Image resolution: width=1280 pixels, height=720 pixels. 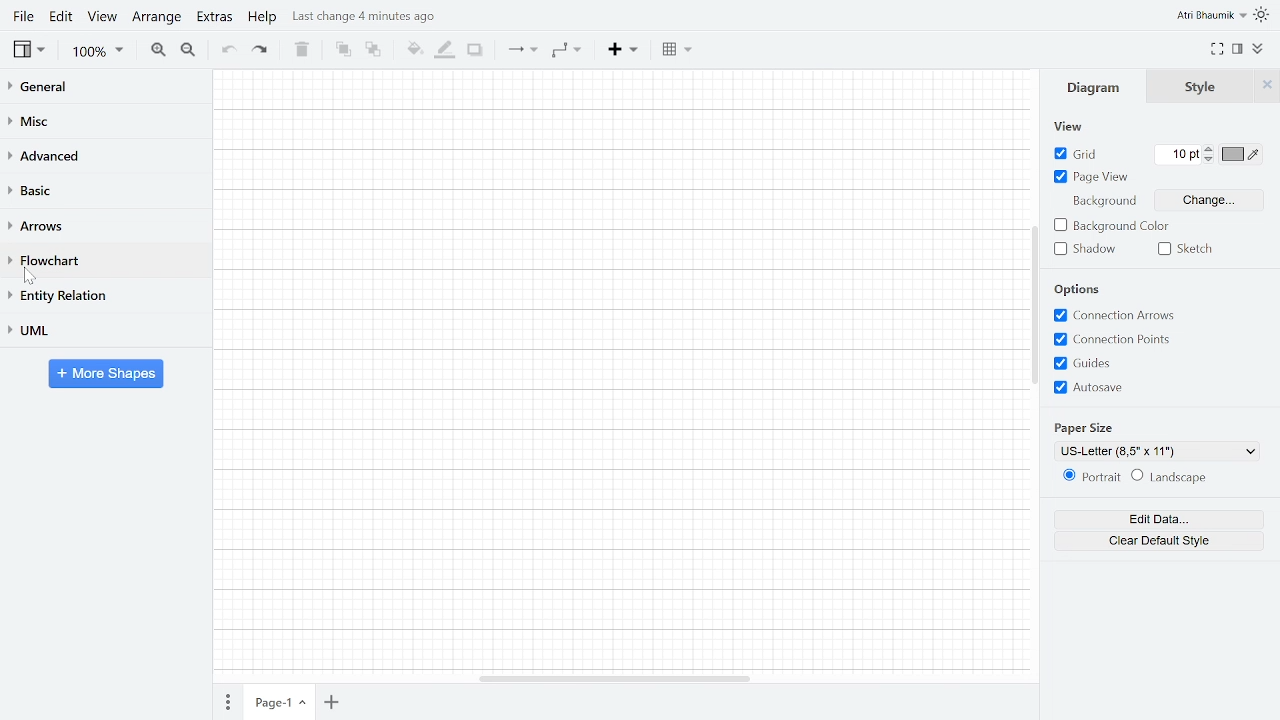 I want to click on UML, so click(x=102, y=330).